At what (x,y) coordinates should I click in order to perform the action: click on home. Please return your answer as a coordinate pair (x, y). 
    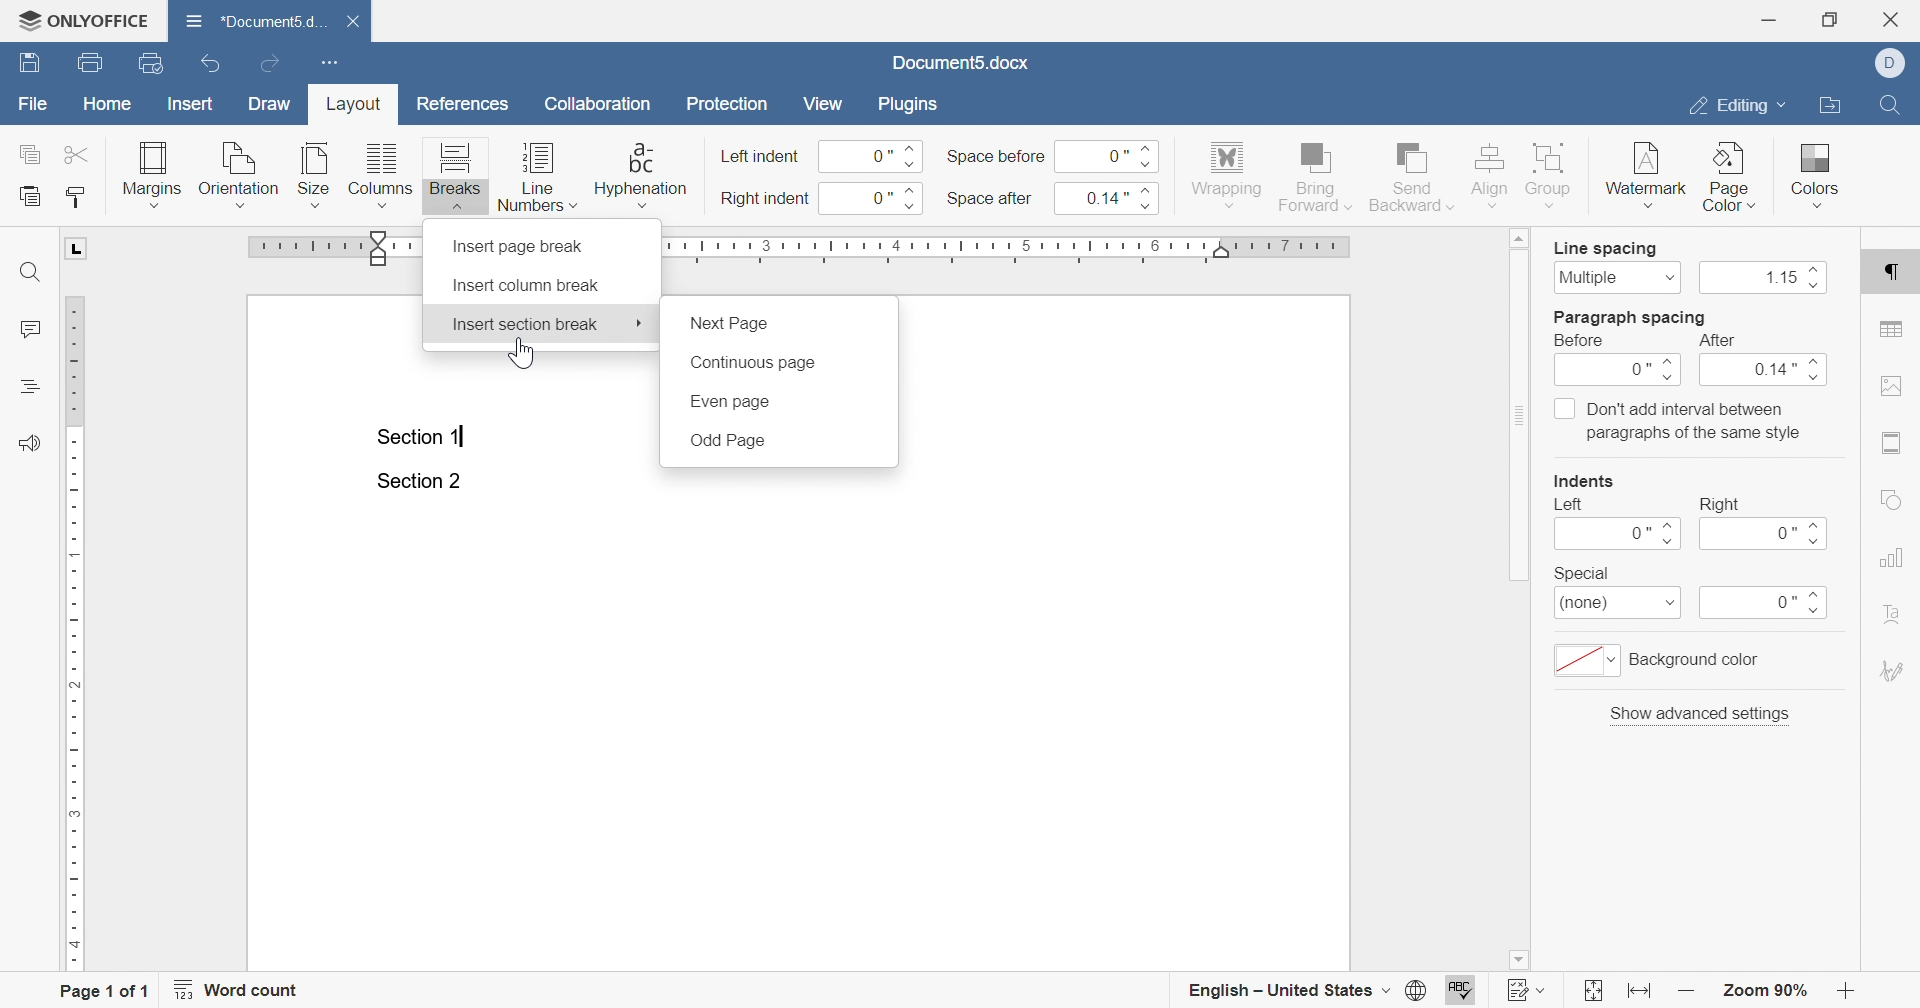
    Looking at the image, I should click on (108, 104).